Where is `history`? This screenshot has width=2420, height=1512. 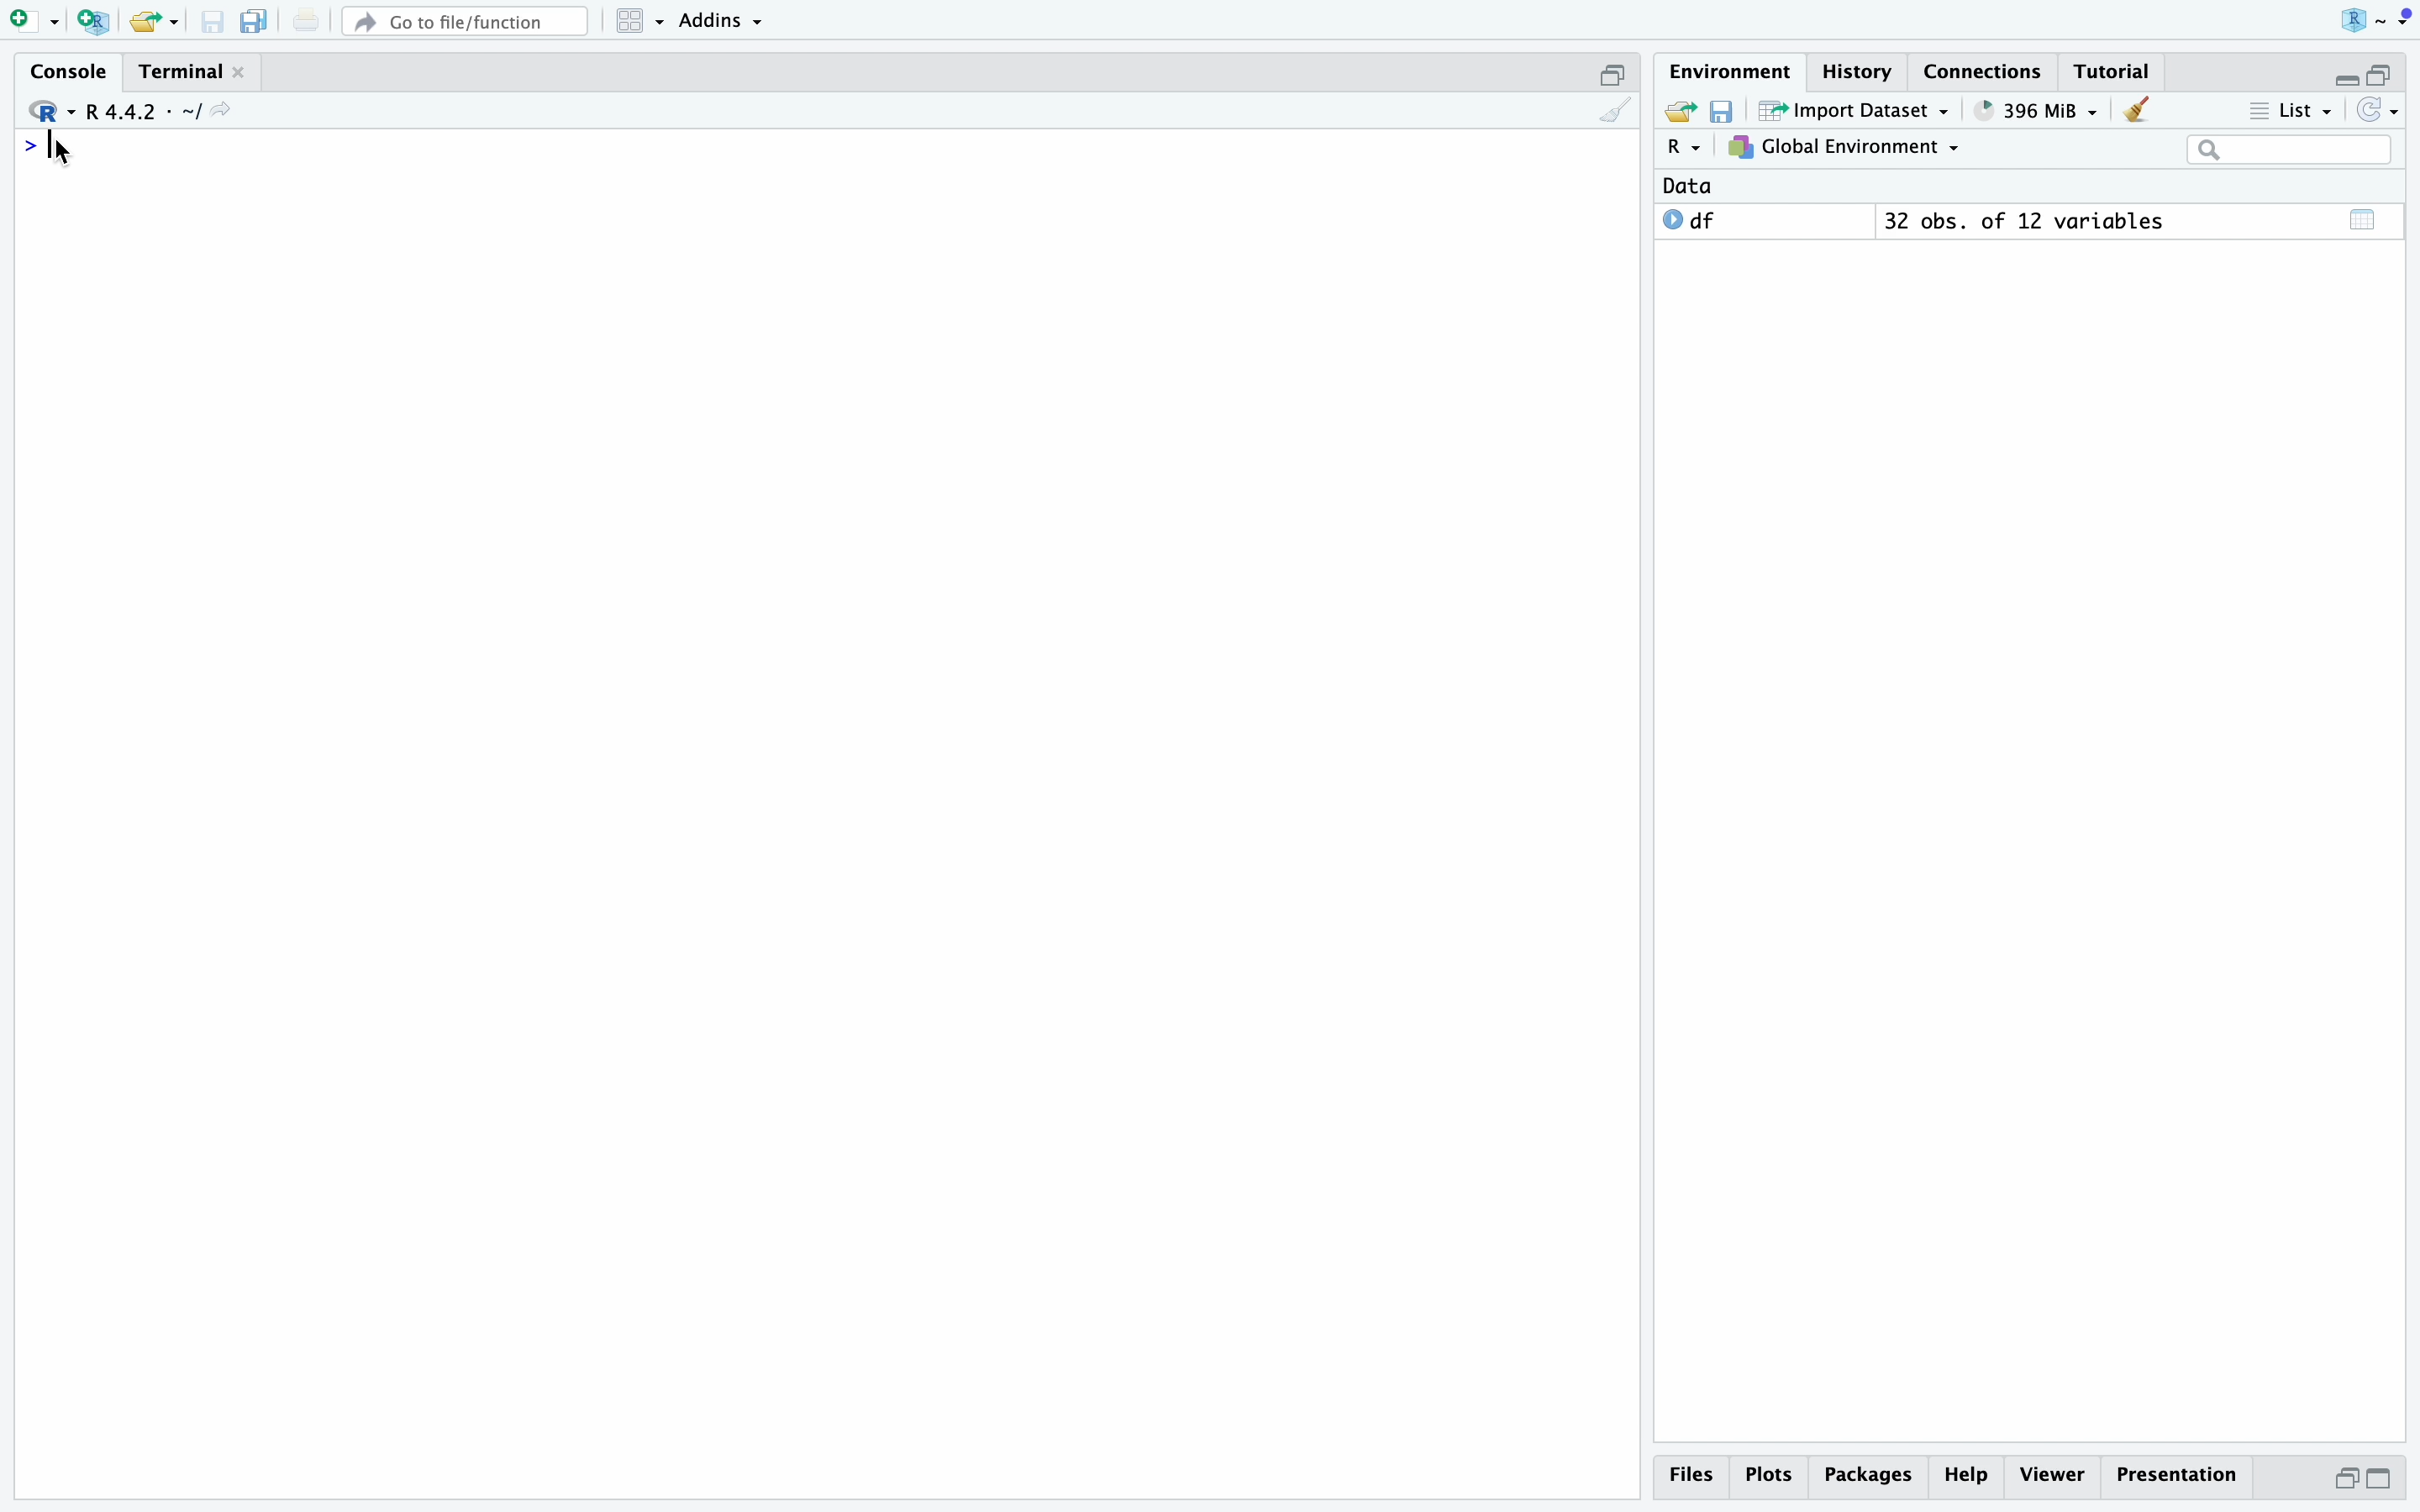 history is located at coordinates (1859, 72).